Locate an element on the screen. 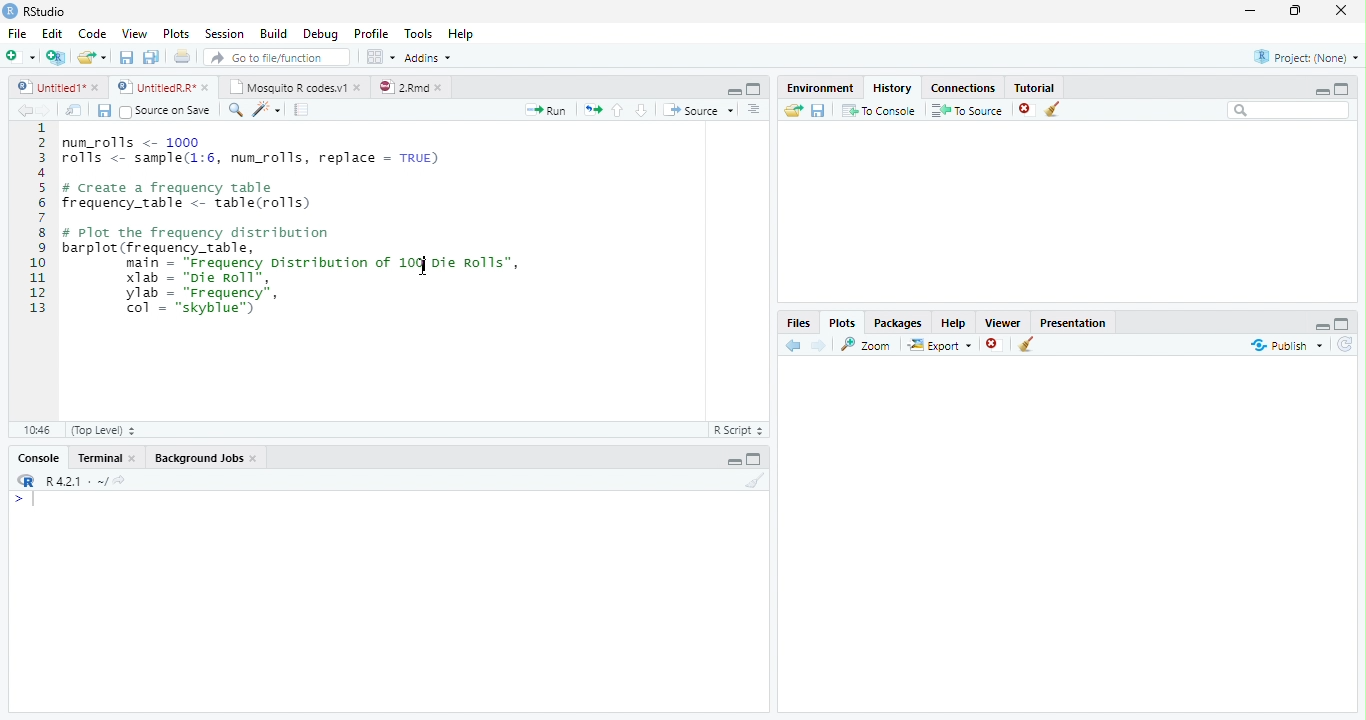  Show in new window is located at coordinates (76, 110).